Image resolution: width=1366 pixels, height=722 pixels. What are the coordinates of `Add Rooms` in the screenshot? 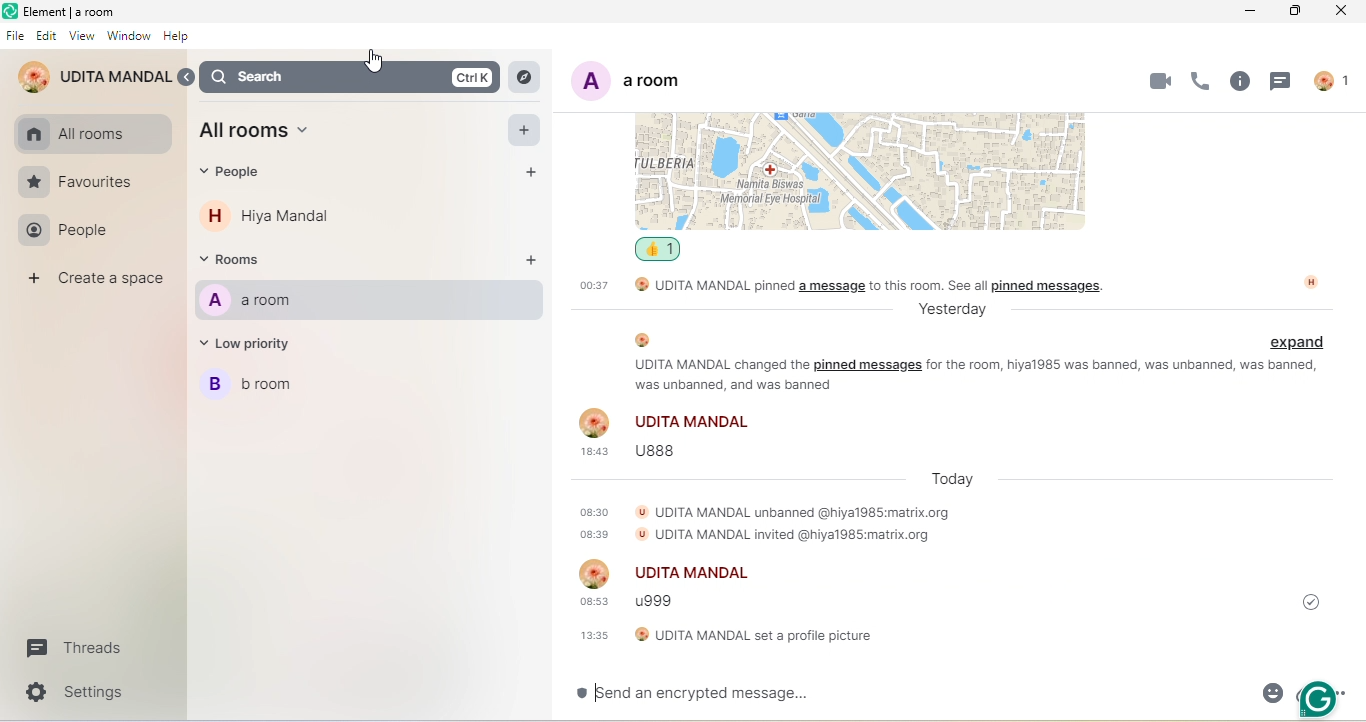 It's located at (534, 258).